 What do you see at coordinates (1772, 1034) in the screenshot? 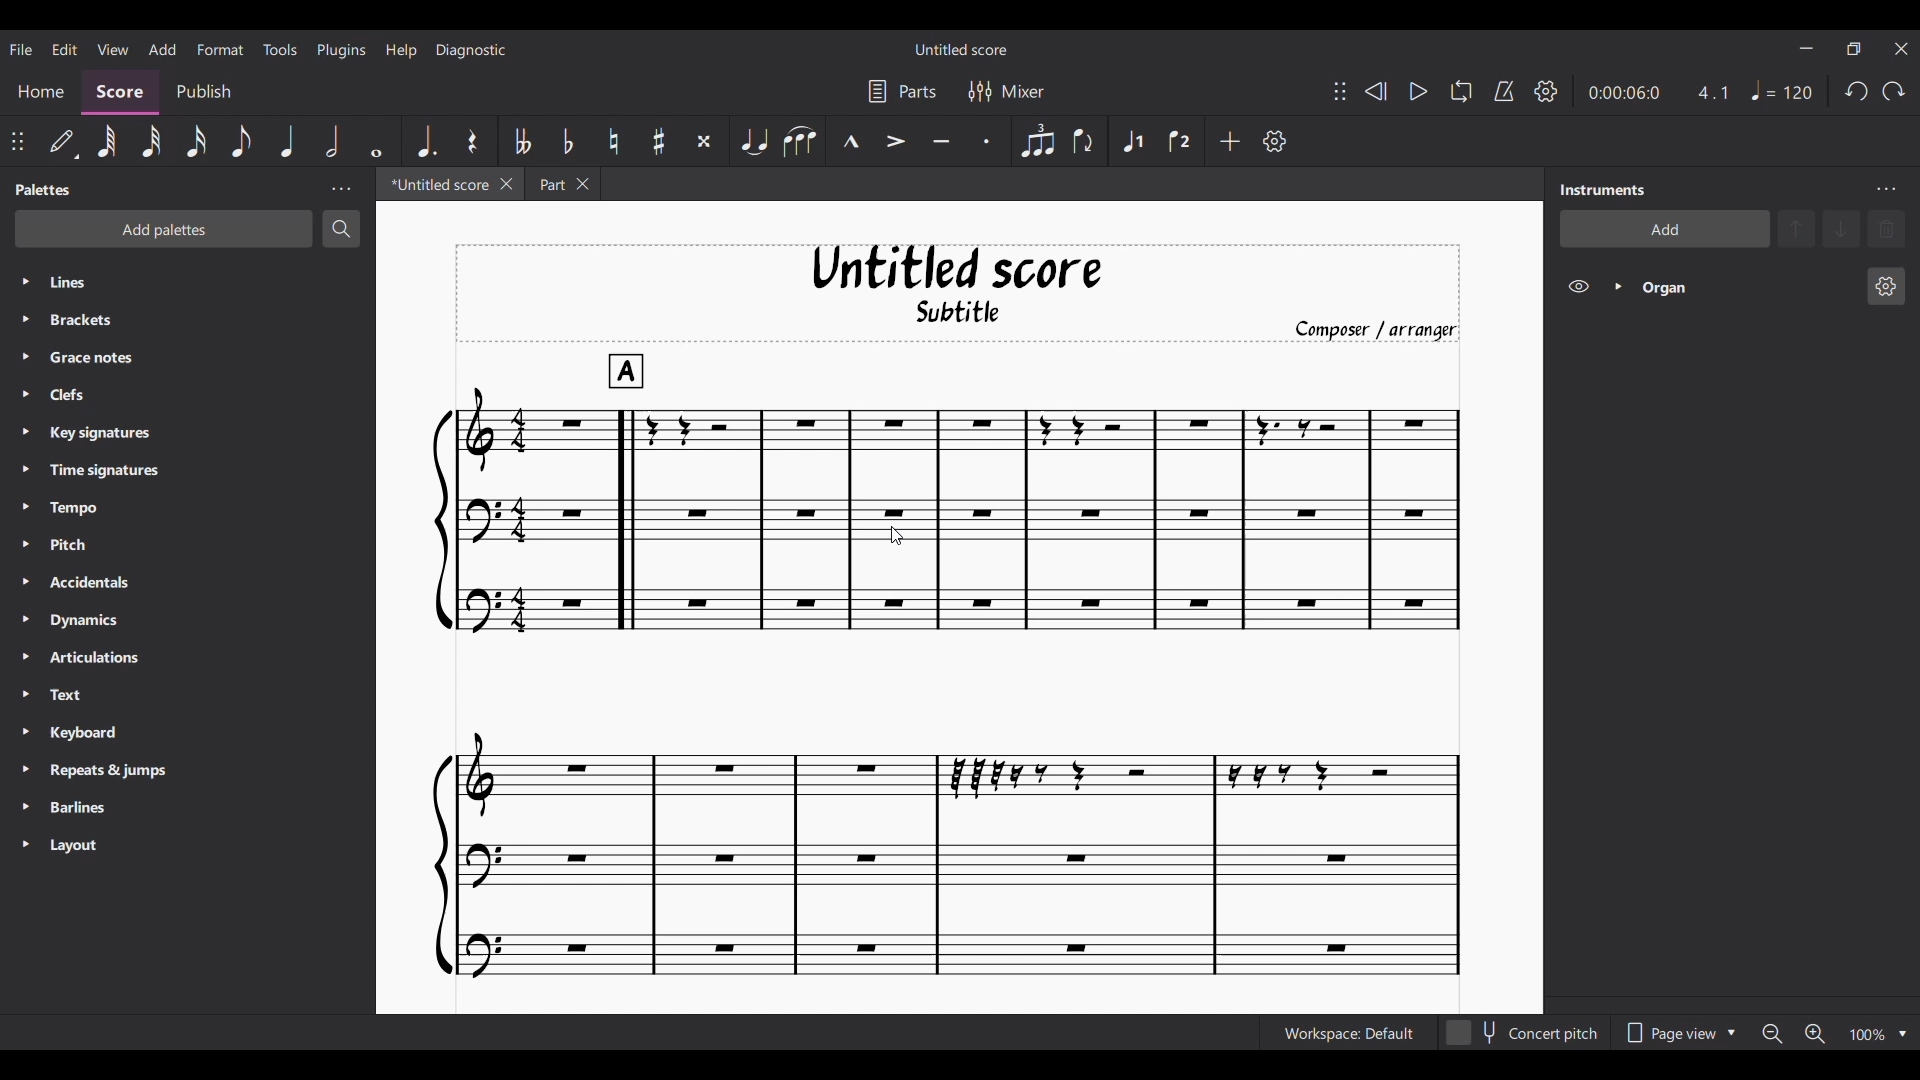
I see `Zoom out` at bounding box center [1772, 1034].